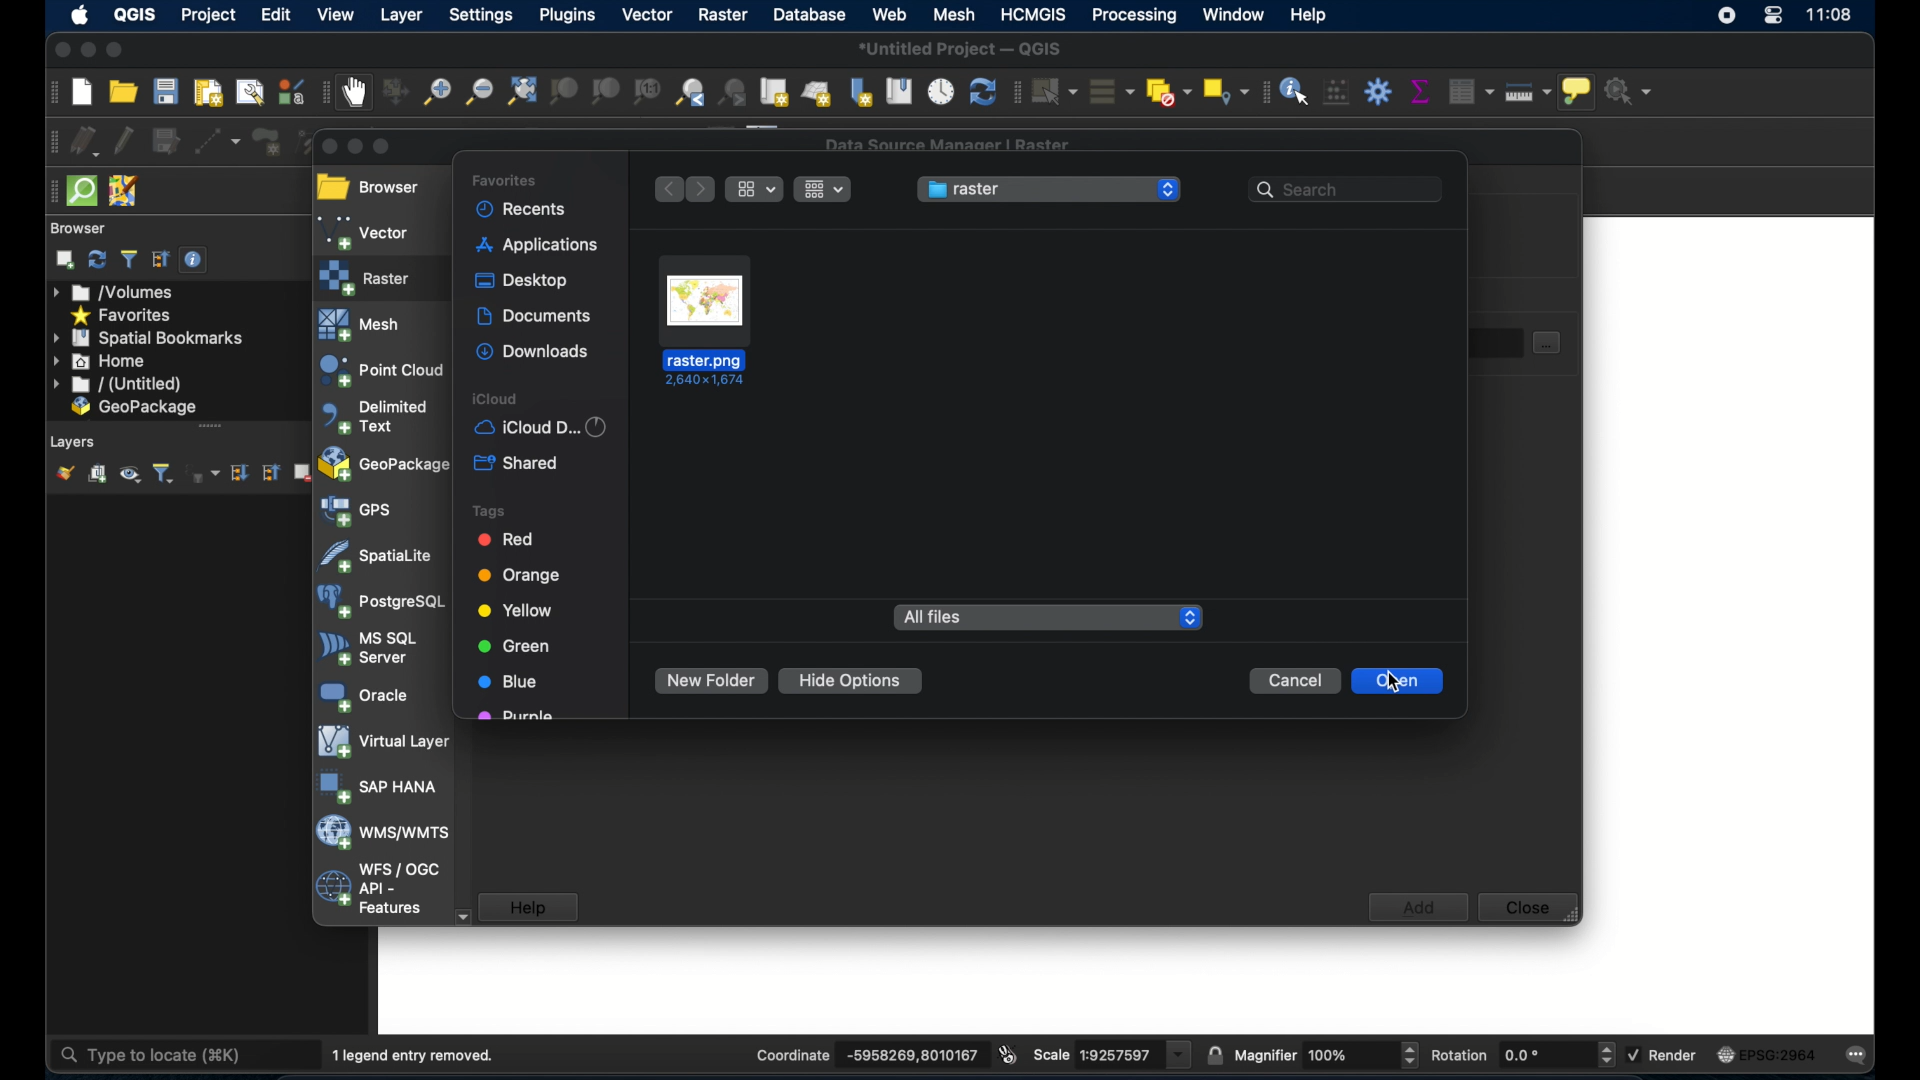 The image size is (1920, 1080). I want to click on 1 legend entry removed, so click(419, 1053).